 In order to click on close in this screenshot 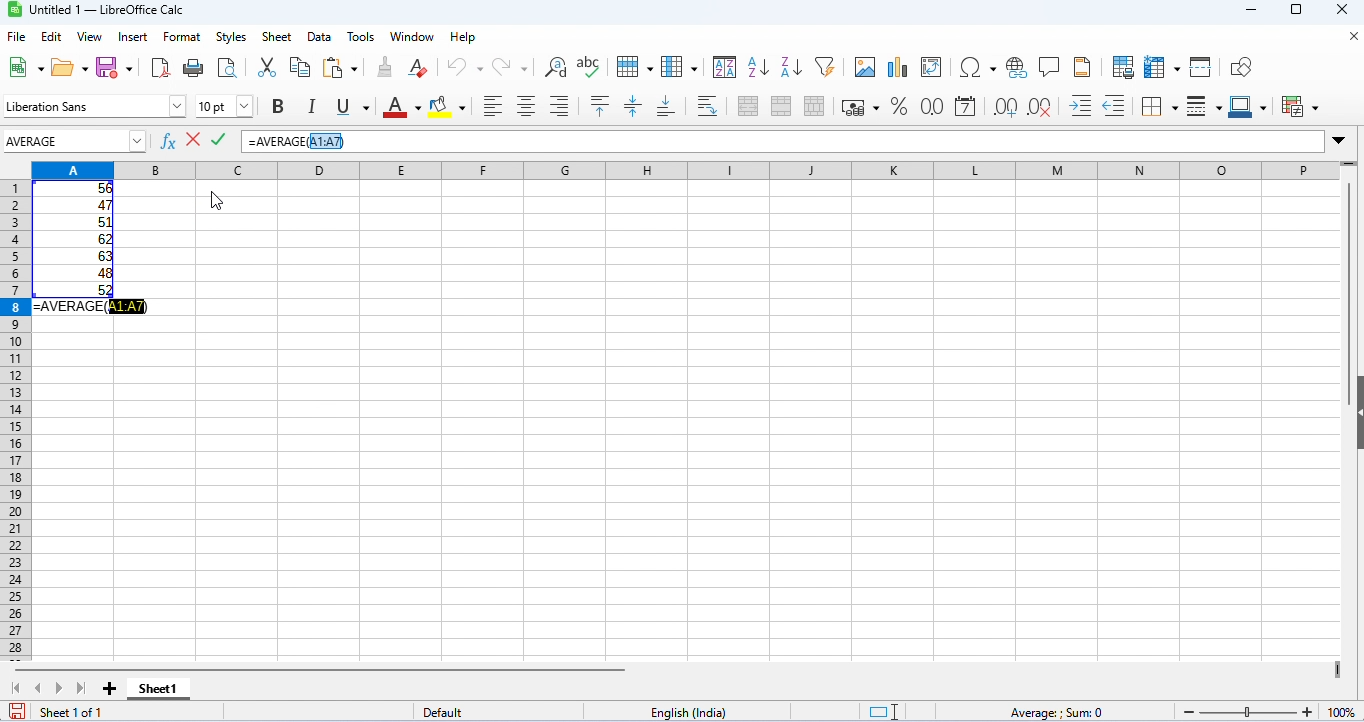, I will do `click(1344, 11)`.